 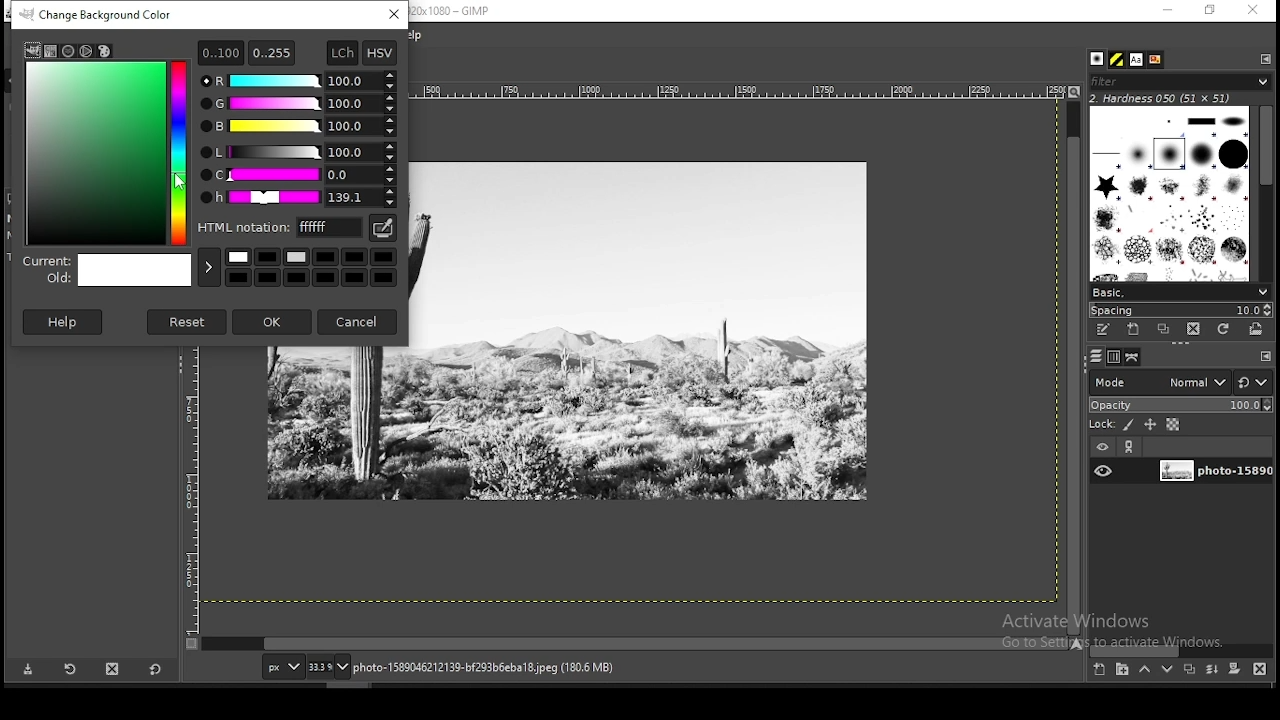 What do you see at coordinates (1167, 669) in the screenshot?
I see `move layer one step down` at bounding box center [1167, 669].